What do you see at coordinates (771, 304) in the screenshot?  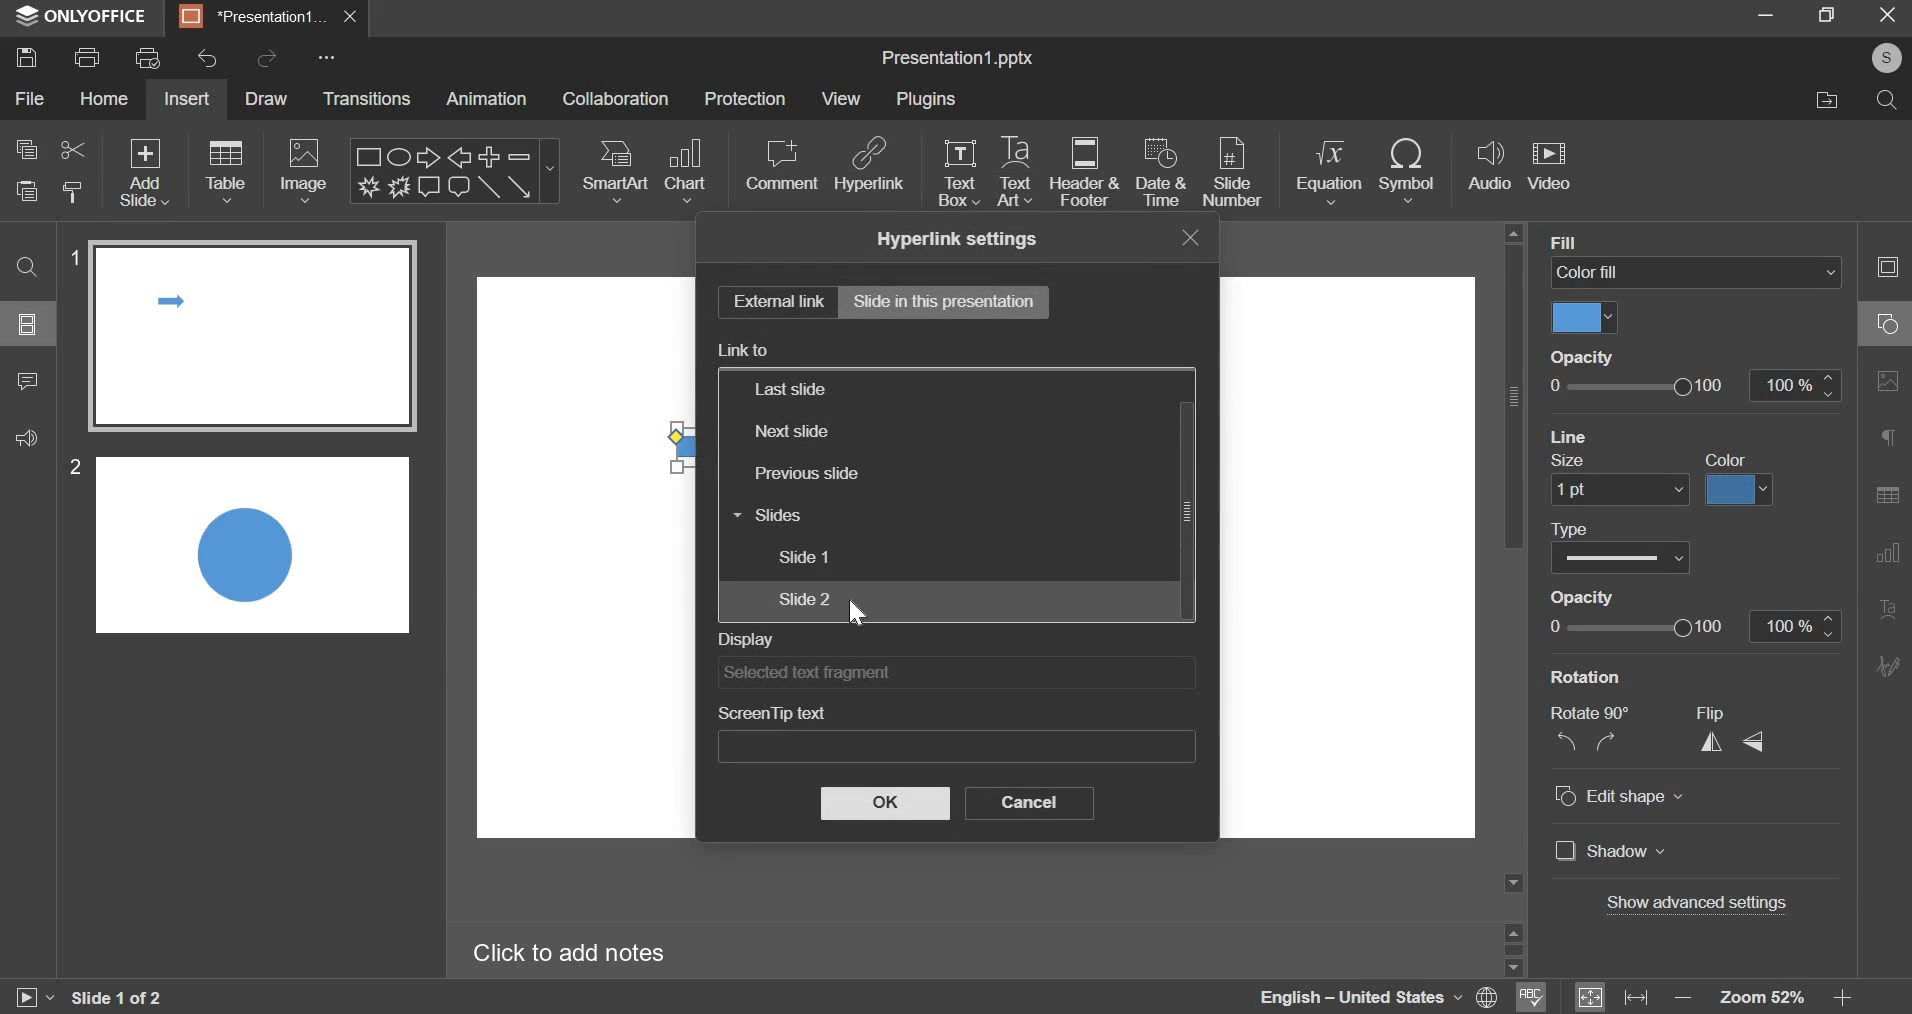 I see `external link` at bounding box center [771, 304].